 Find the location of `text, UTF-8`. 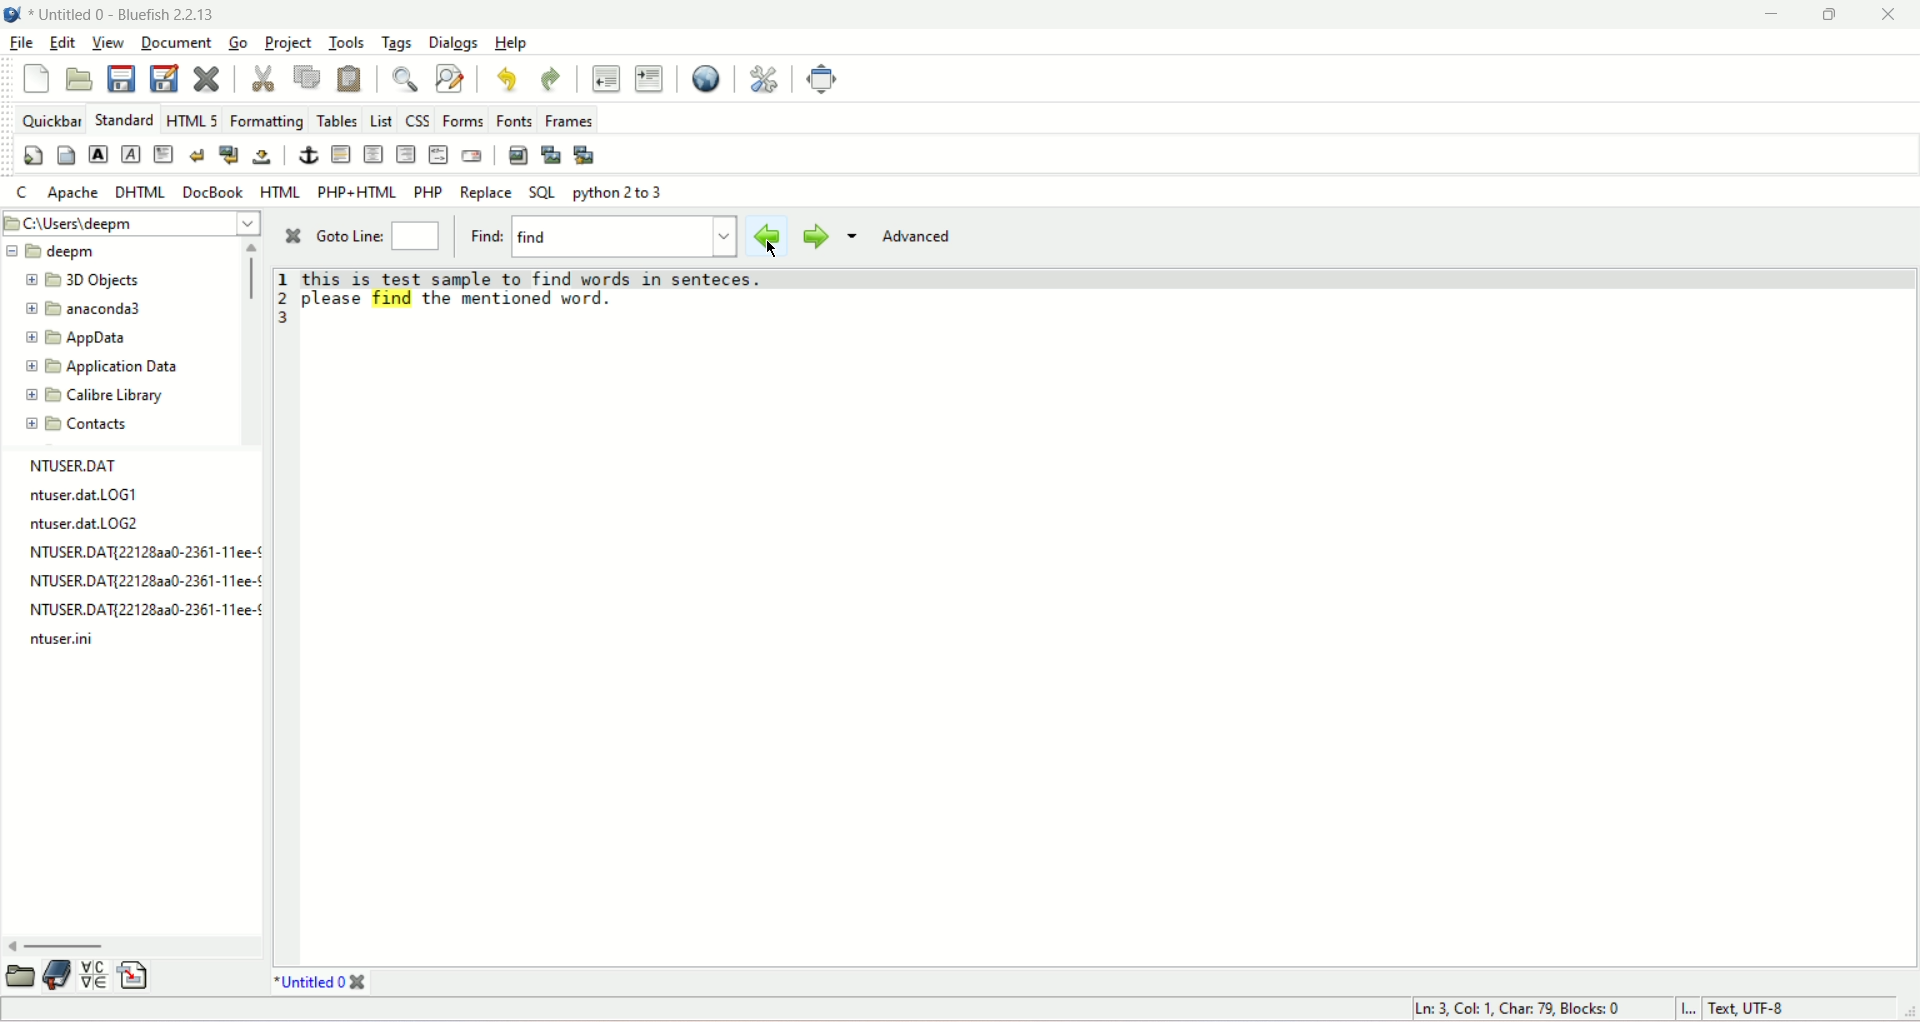

text, UTF-8 is located at coordinates (1747, 1007).